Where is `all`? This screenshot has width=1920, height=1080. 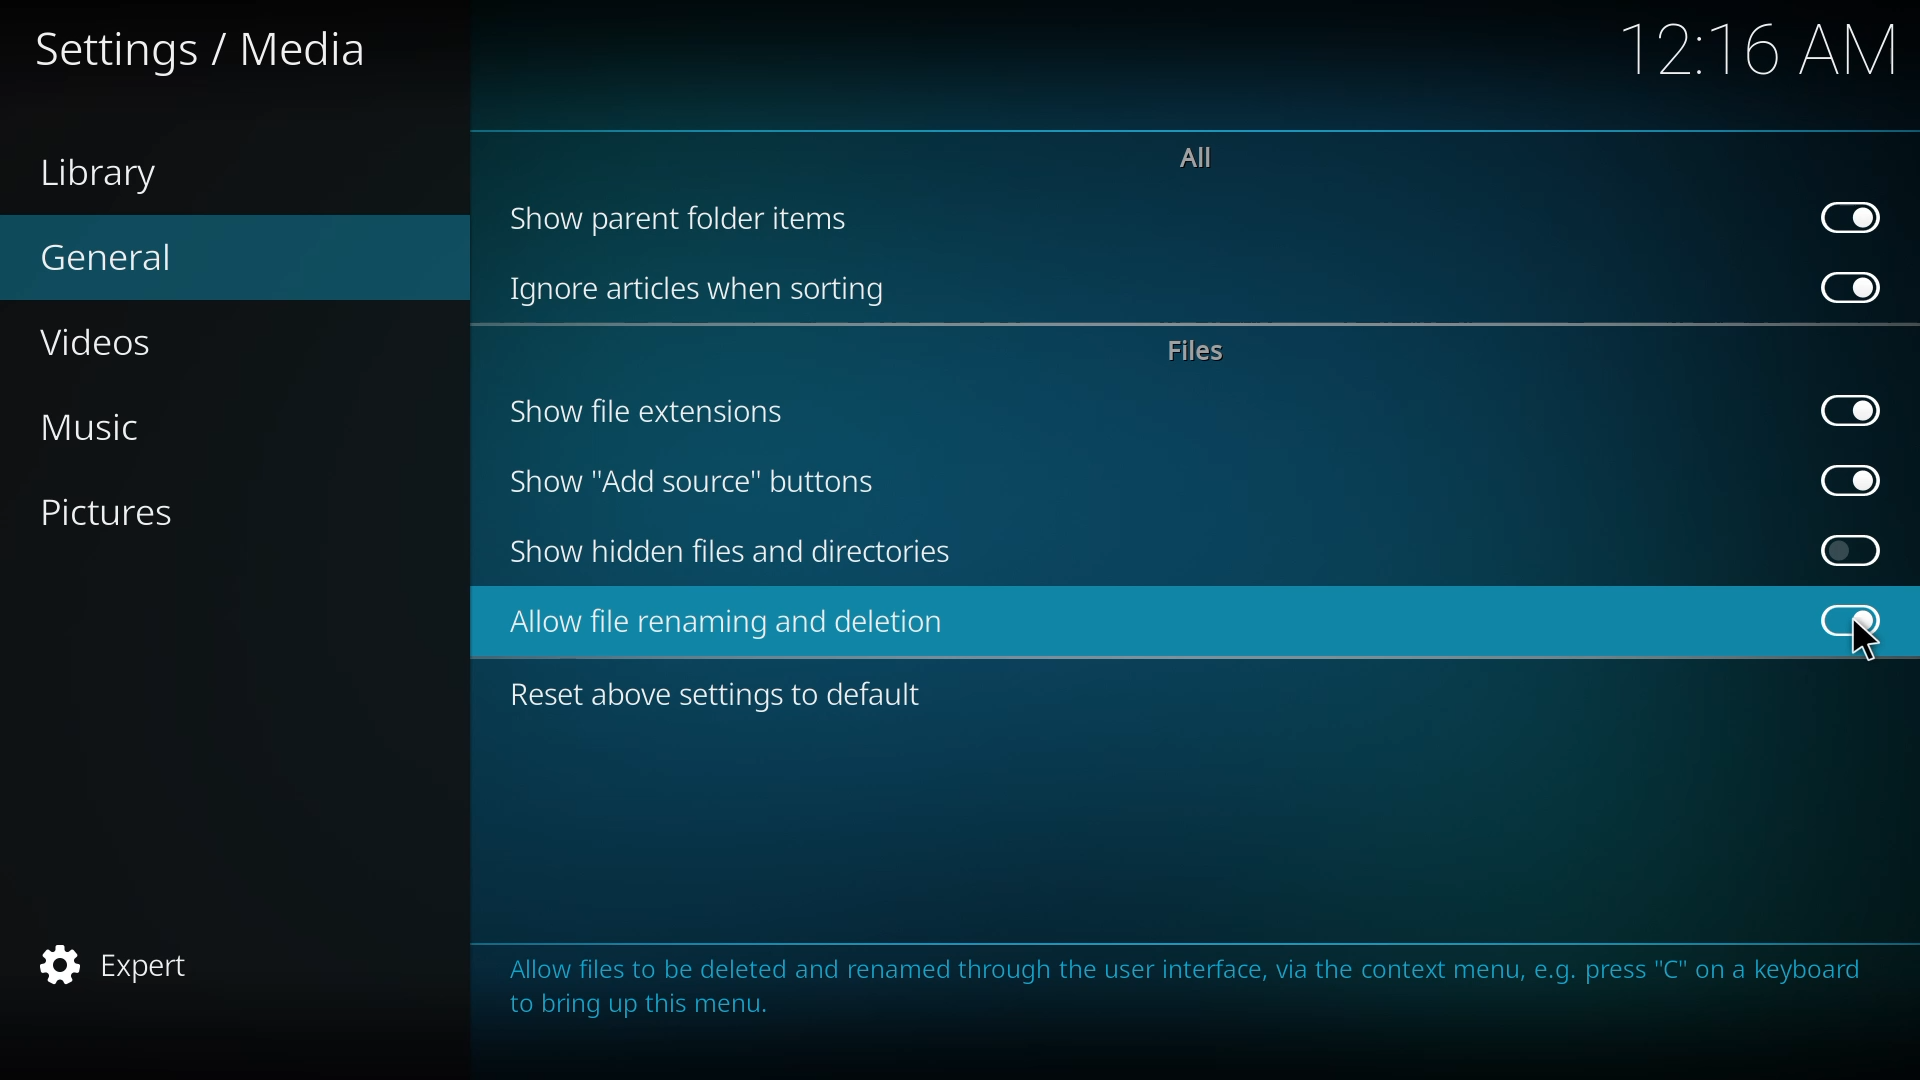
all is located at coordinates (1195, 154).